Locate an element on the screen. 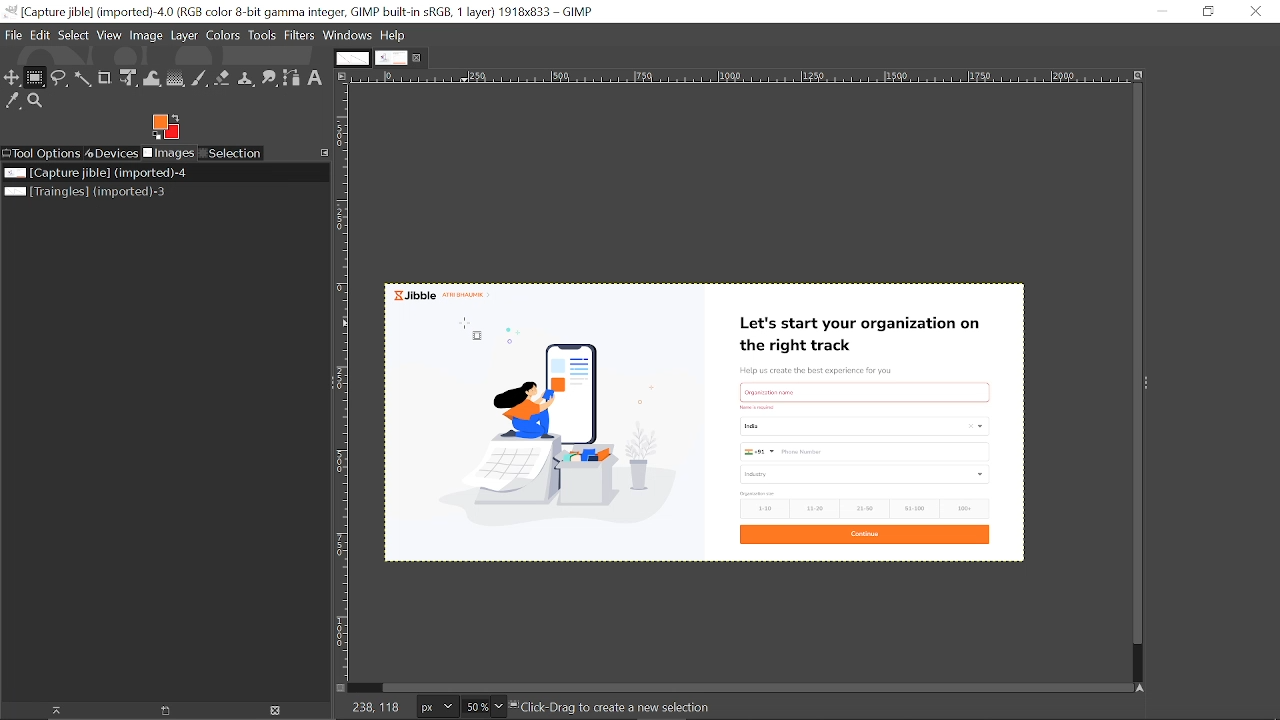 This screenshot has height=720, width=1280. first tab is located at coordinates (351, 58).